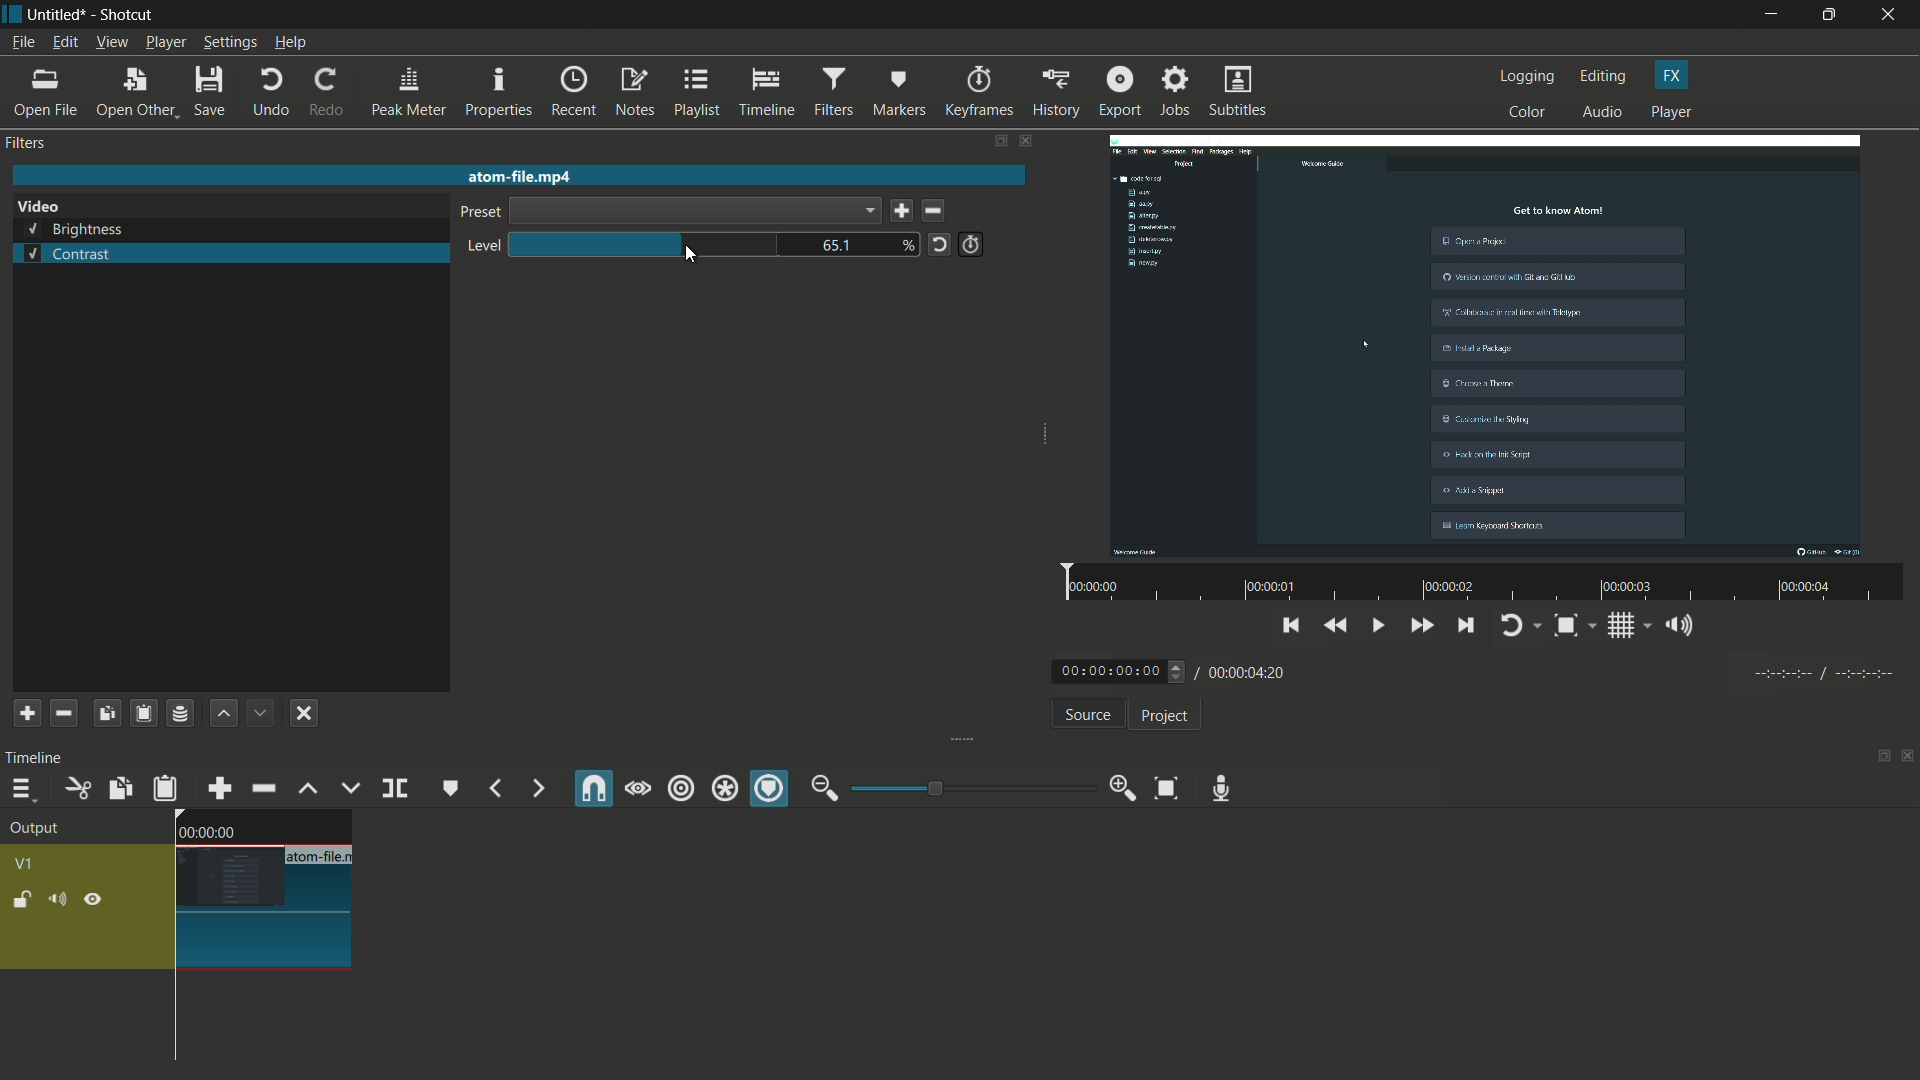  What do you see at coordinates (1216, 788) in the screenshot?
I see `record audio` at bounding box center [1216, 788].